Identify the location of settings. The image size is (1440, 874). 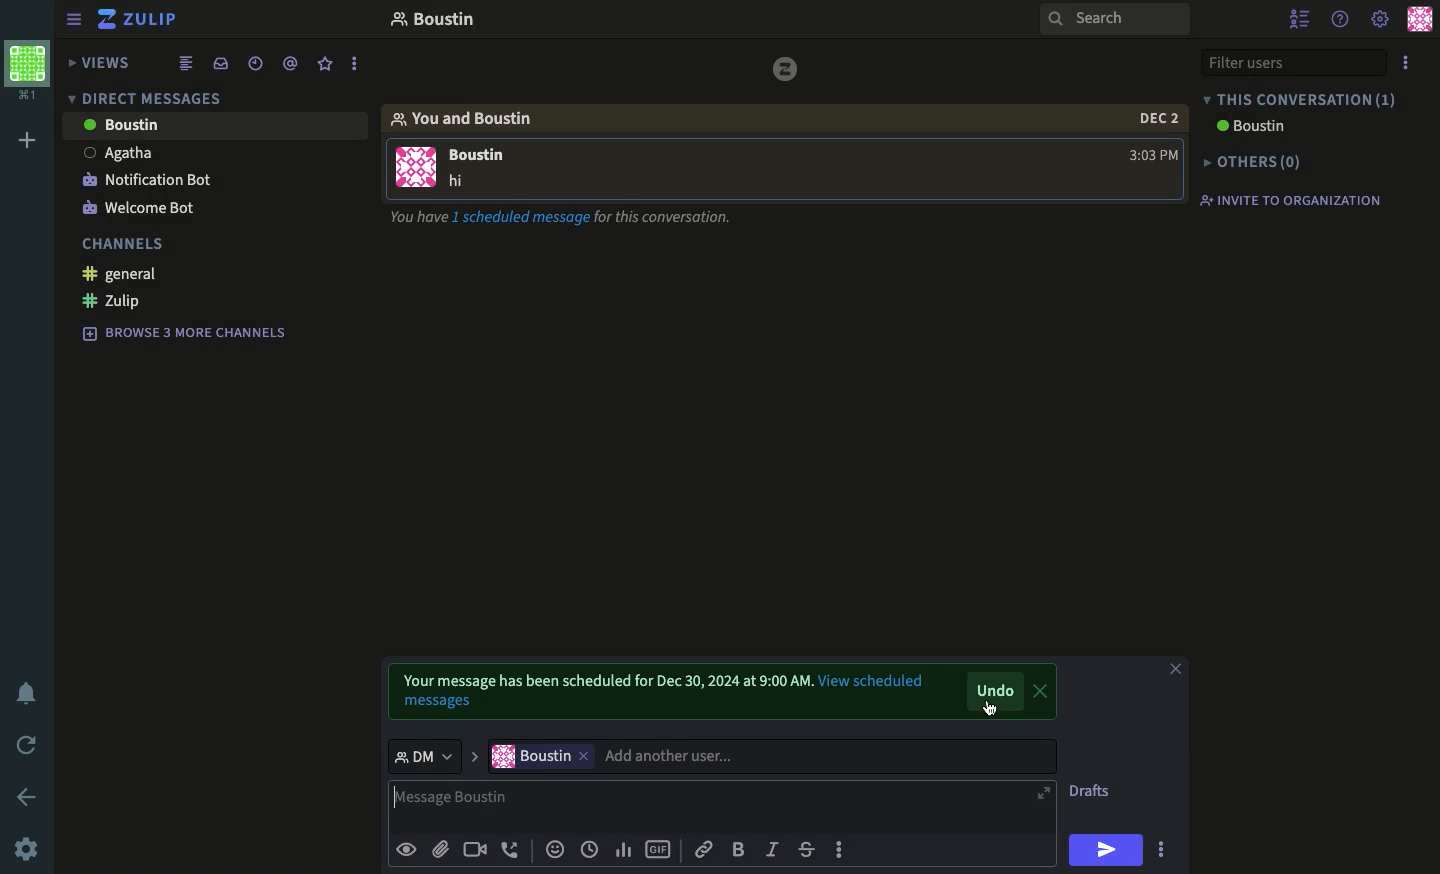
(26, 849).